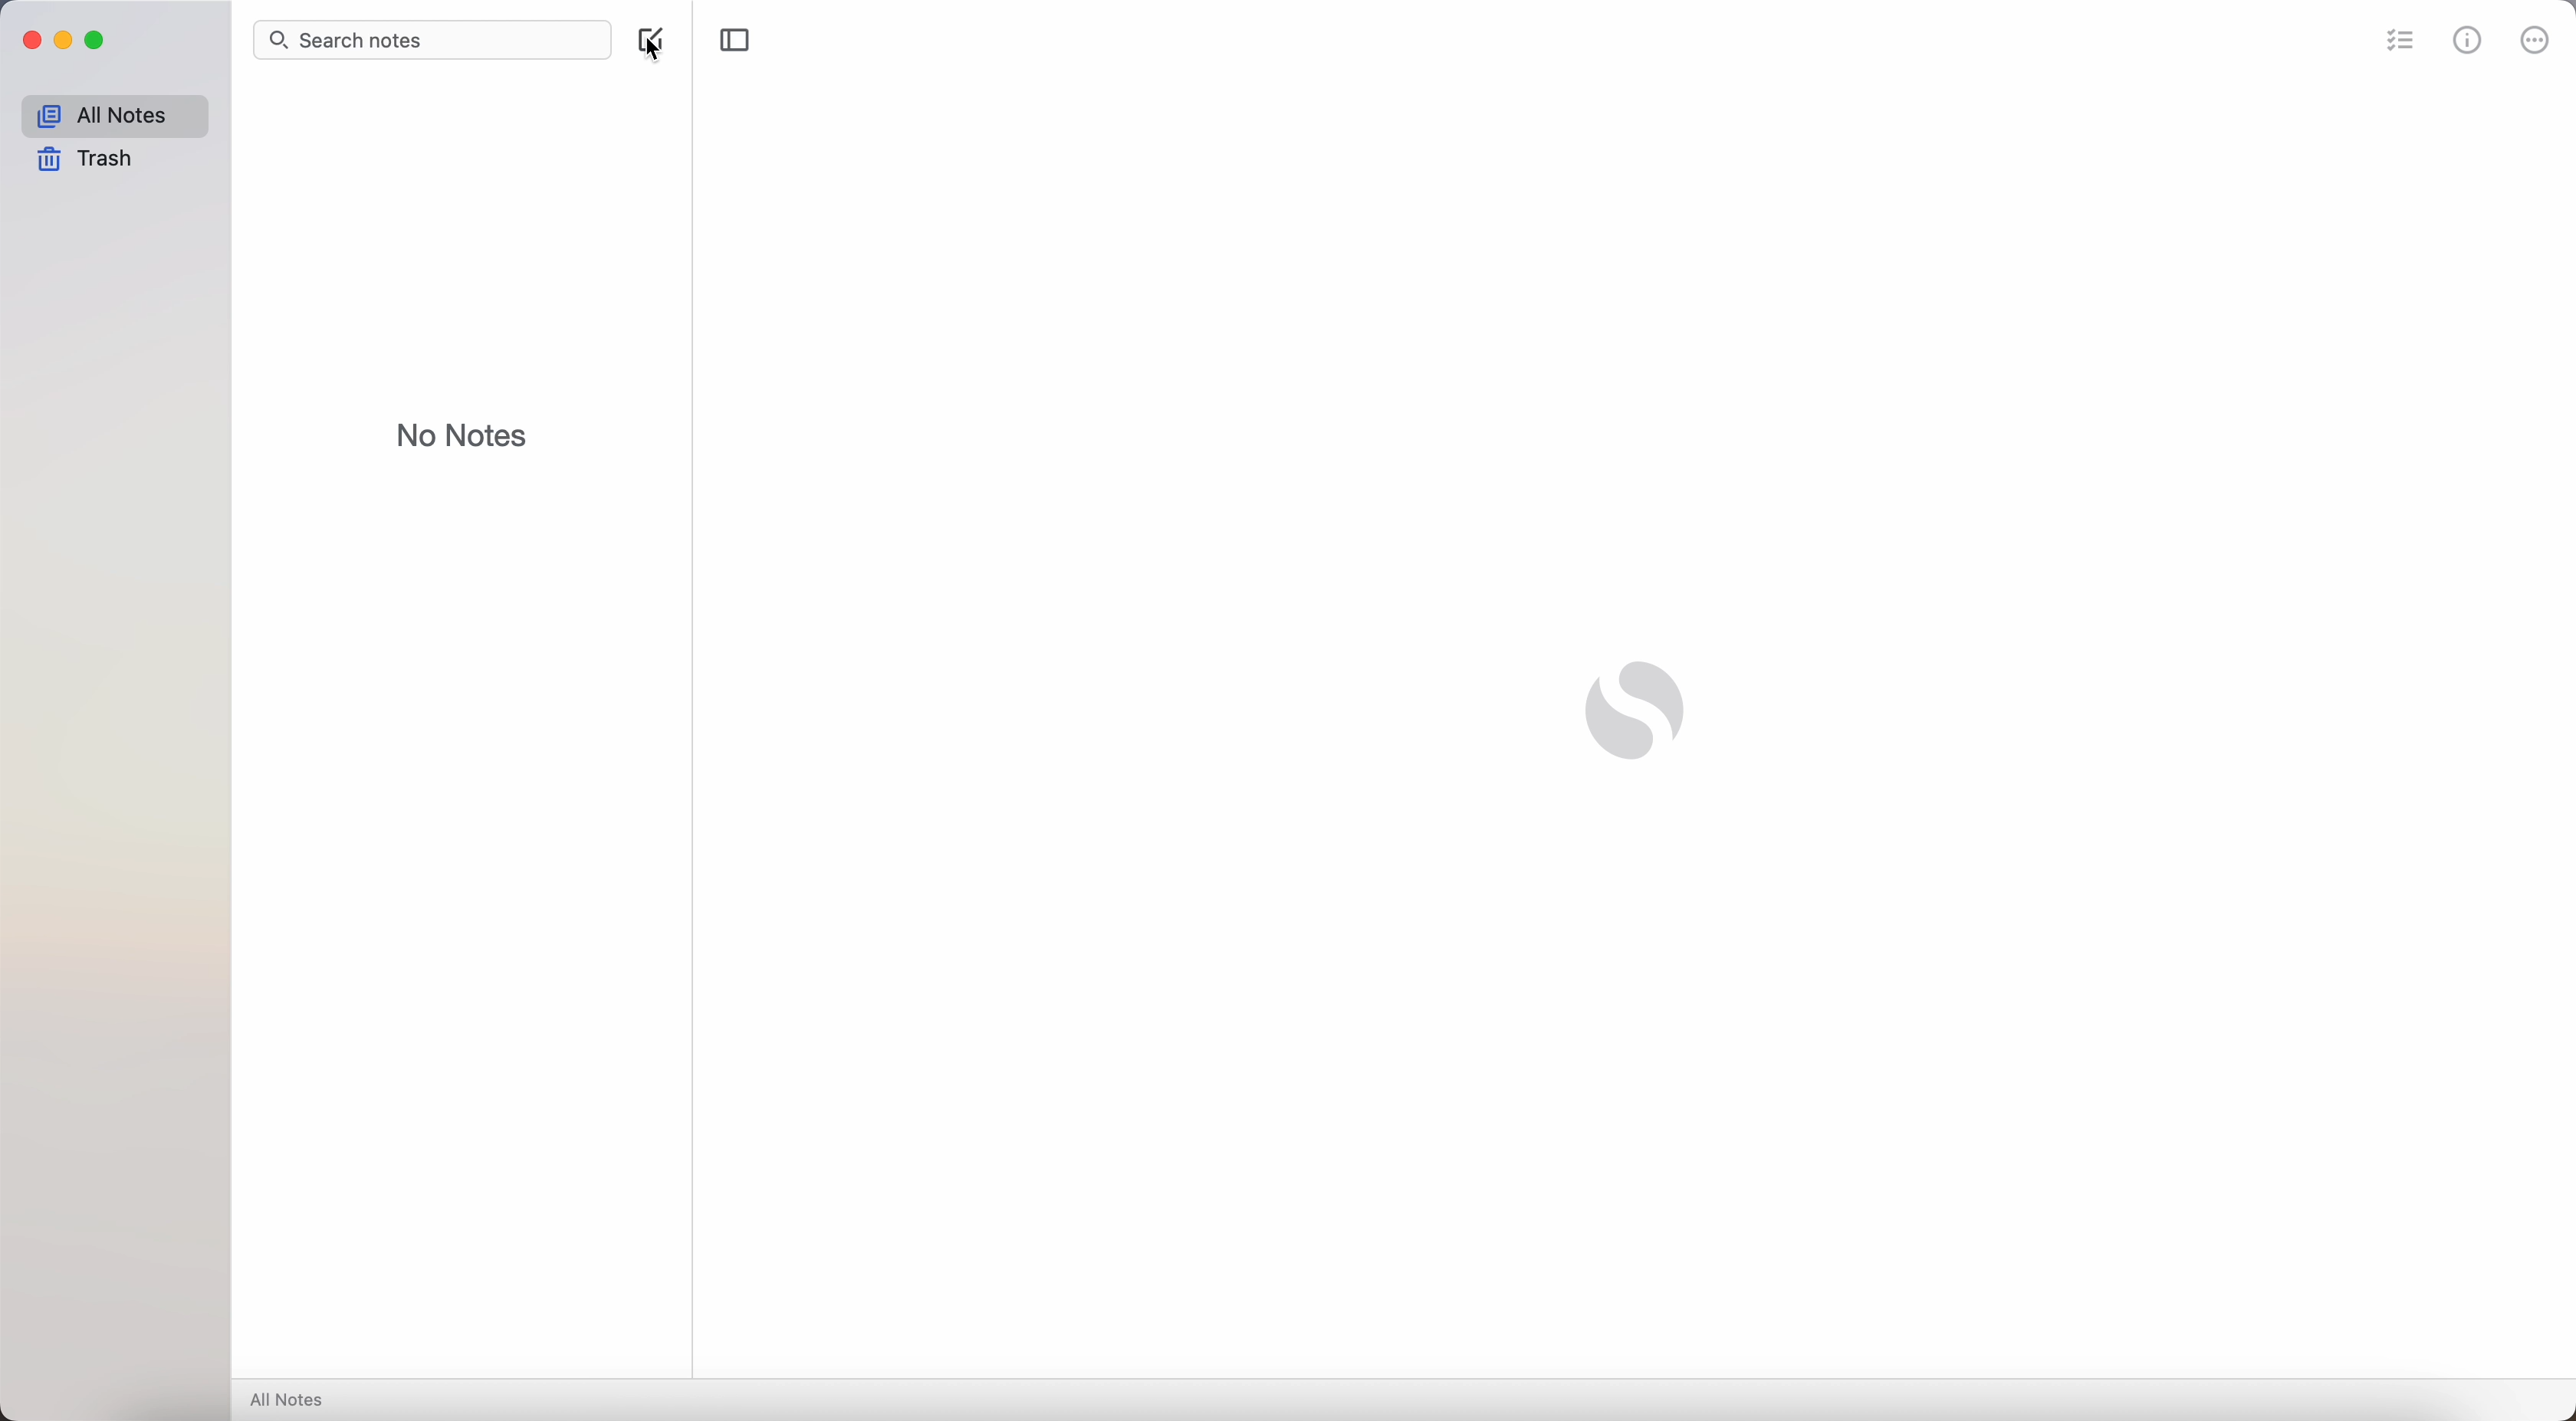 This screenshot has width=2576, height=1421. What do you see at coordinates (95, 40) in the screenshot?
I see `maximize` at bounding box center [95, 40].